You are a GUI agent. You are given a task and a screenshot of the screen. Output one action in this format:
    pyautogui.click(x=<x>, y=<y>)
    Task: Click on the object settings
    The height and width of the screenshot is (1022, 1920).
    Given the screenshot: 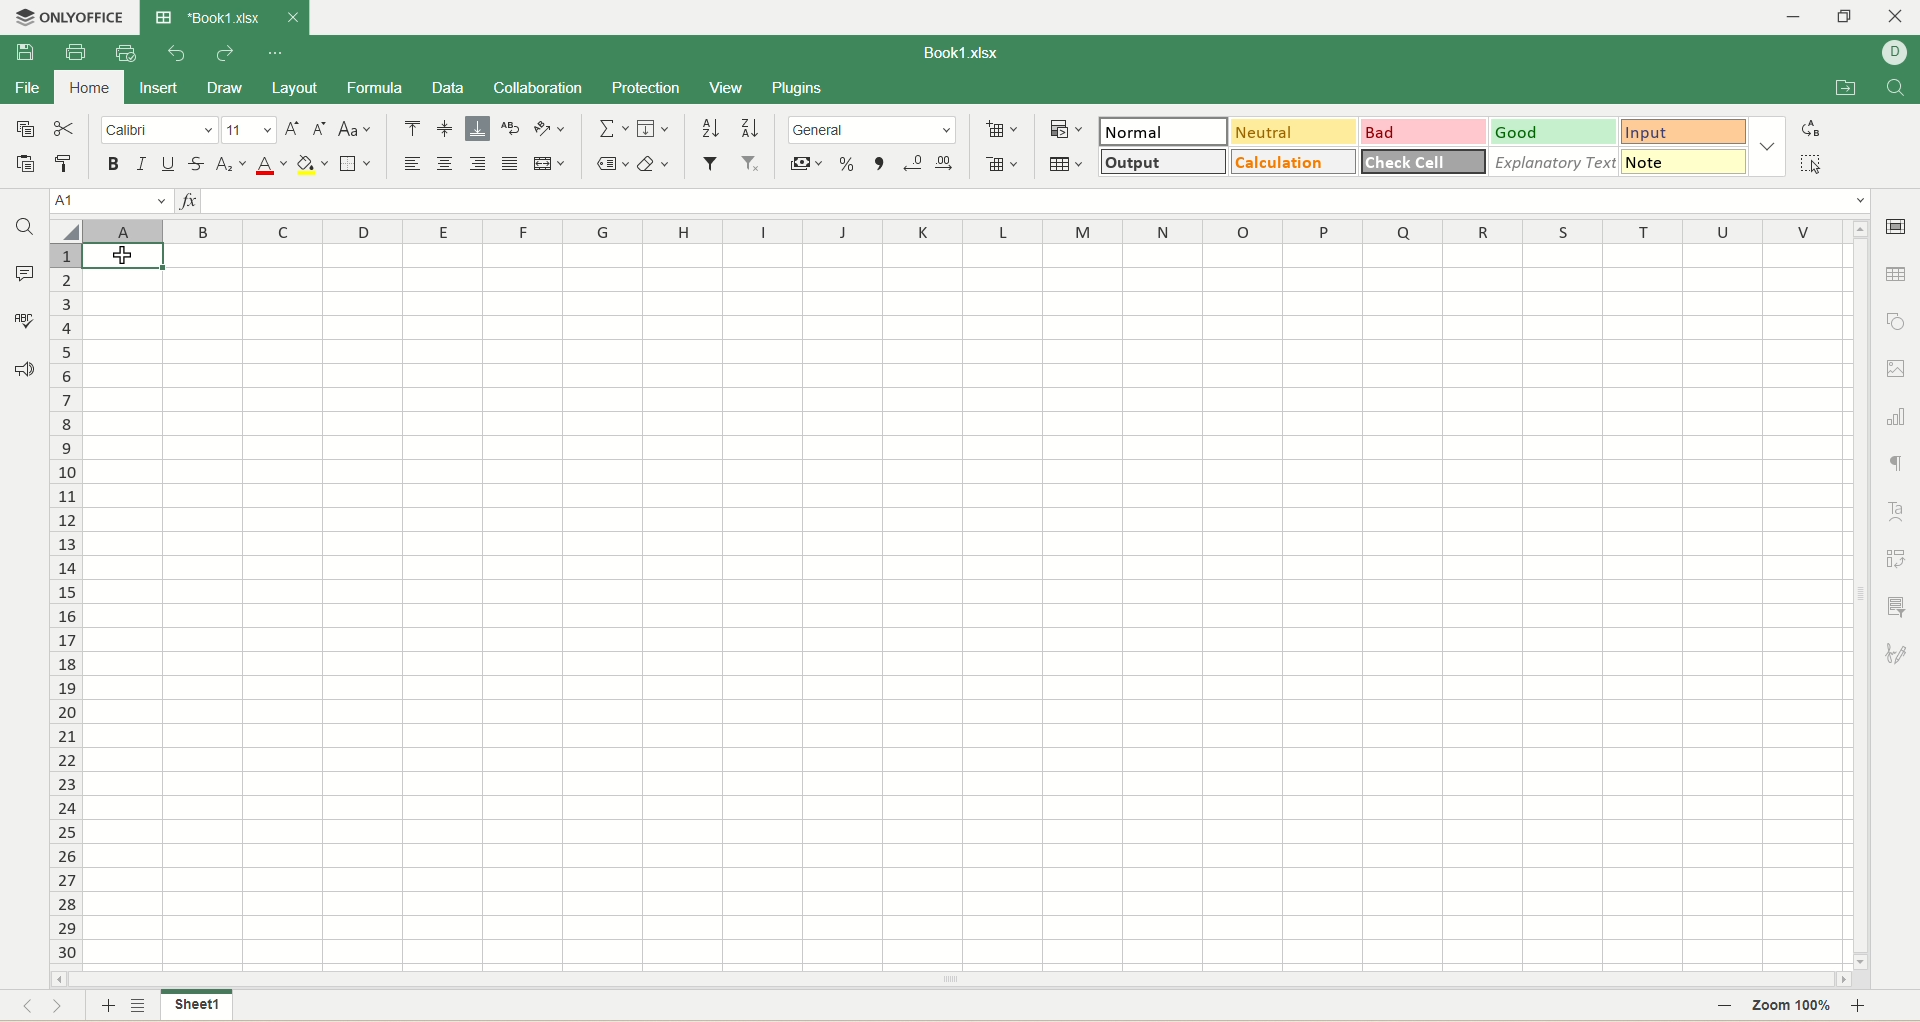 What is the action you would take?
    pyautogui.click(x=1897, y=320)
    